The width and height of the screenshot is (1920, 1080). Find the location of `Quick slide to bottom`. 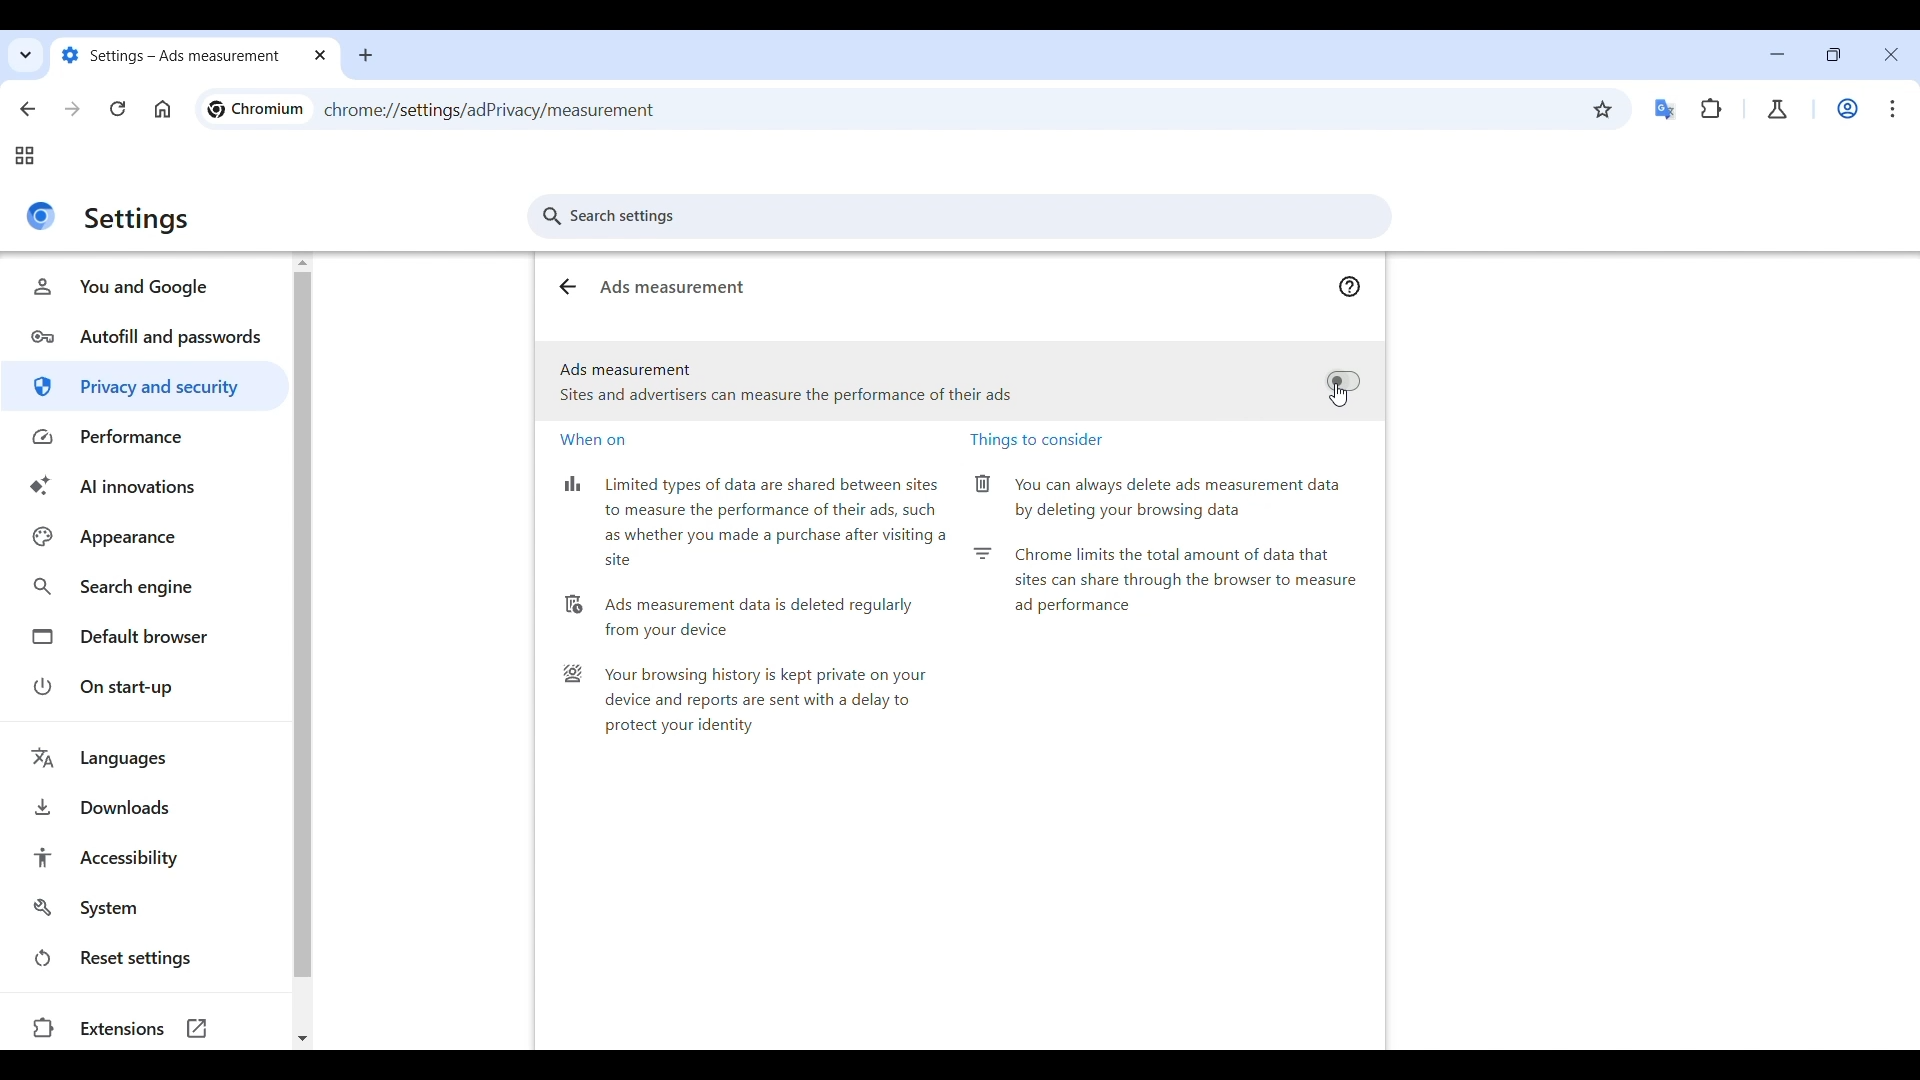

Quick slide to bottom is located at coordinates (302, 1039).